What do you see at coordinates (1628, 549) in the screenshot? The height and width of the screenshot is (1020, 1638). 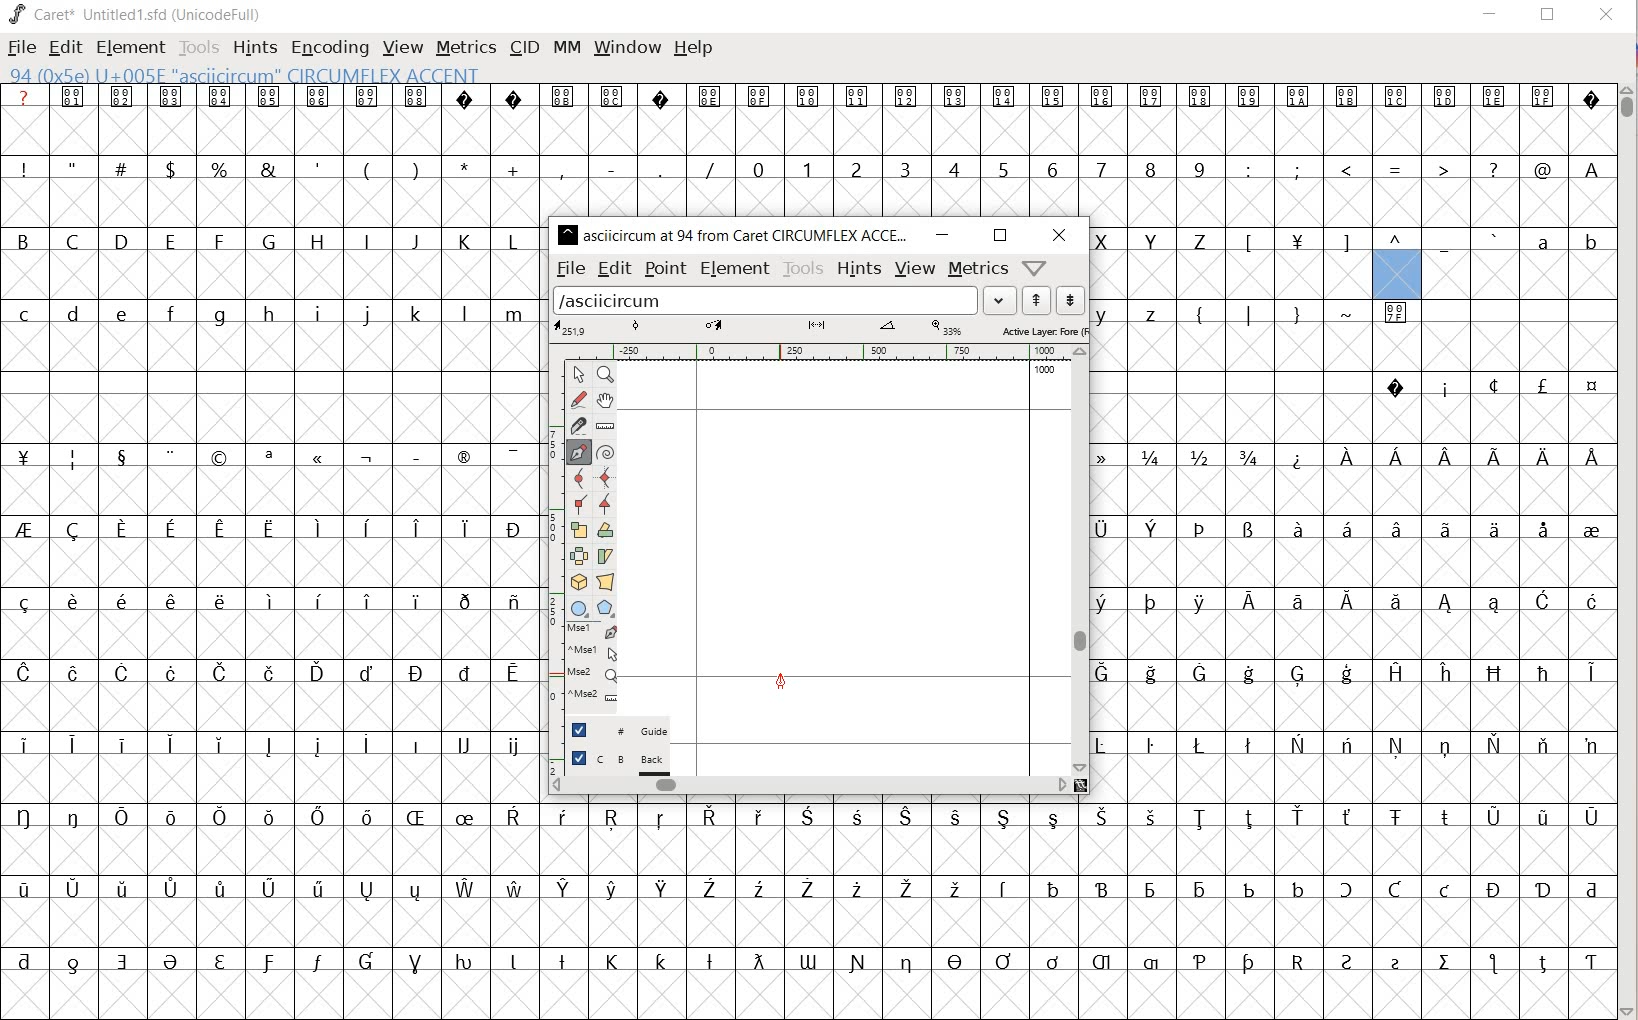 I see `SCROLLBAR` at bounding box center [1628, 549].